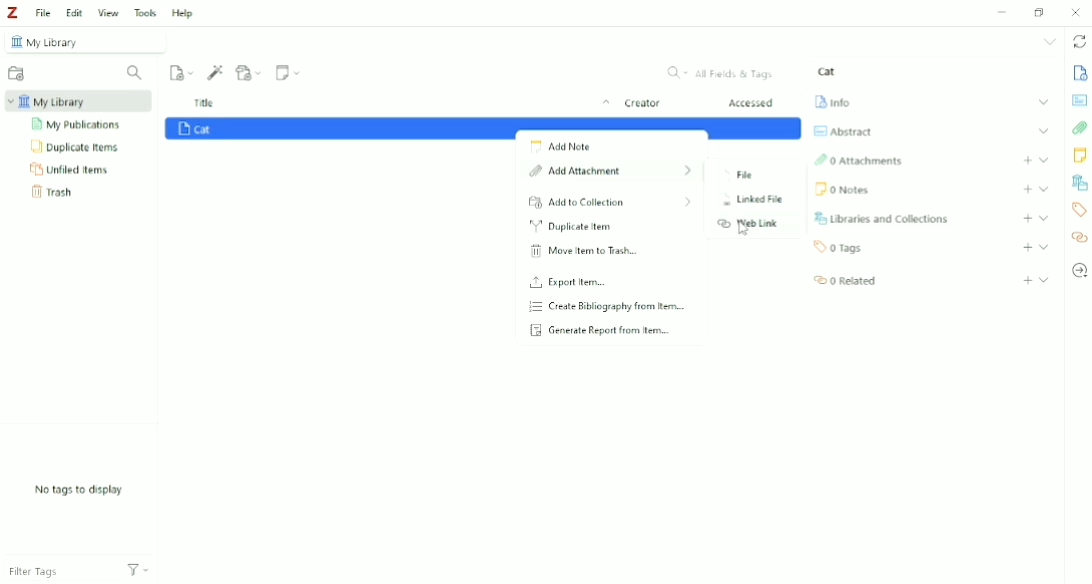  What do you see at coordinates (1028, 160) in the screenshot?
I see `Add` at bounding box center [1028, 160].